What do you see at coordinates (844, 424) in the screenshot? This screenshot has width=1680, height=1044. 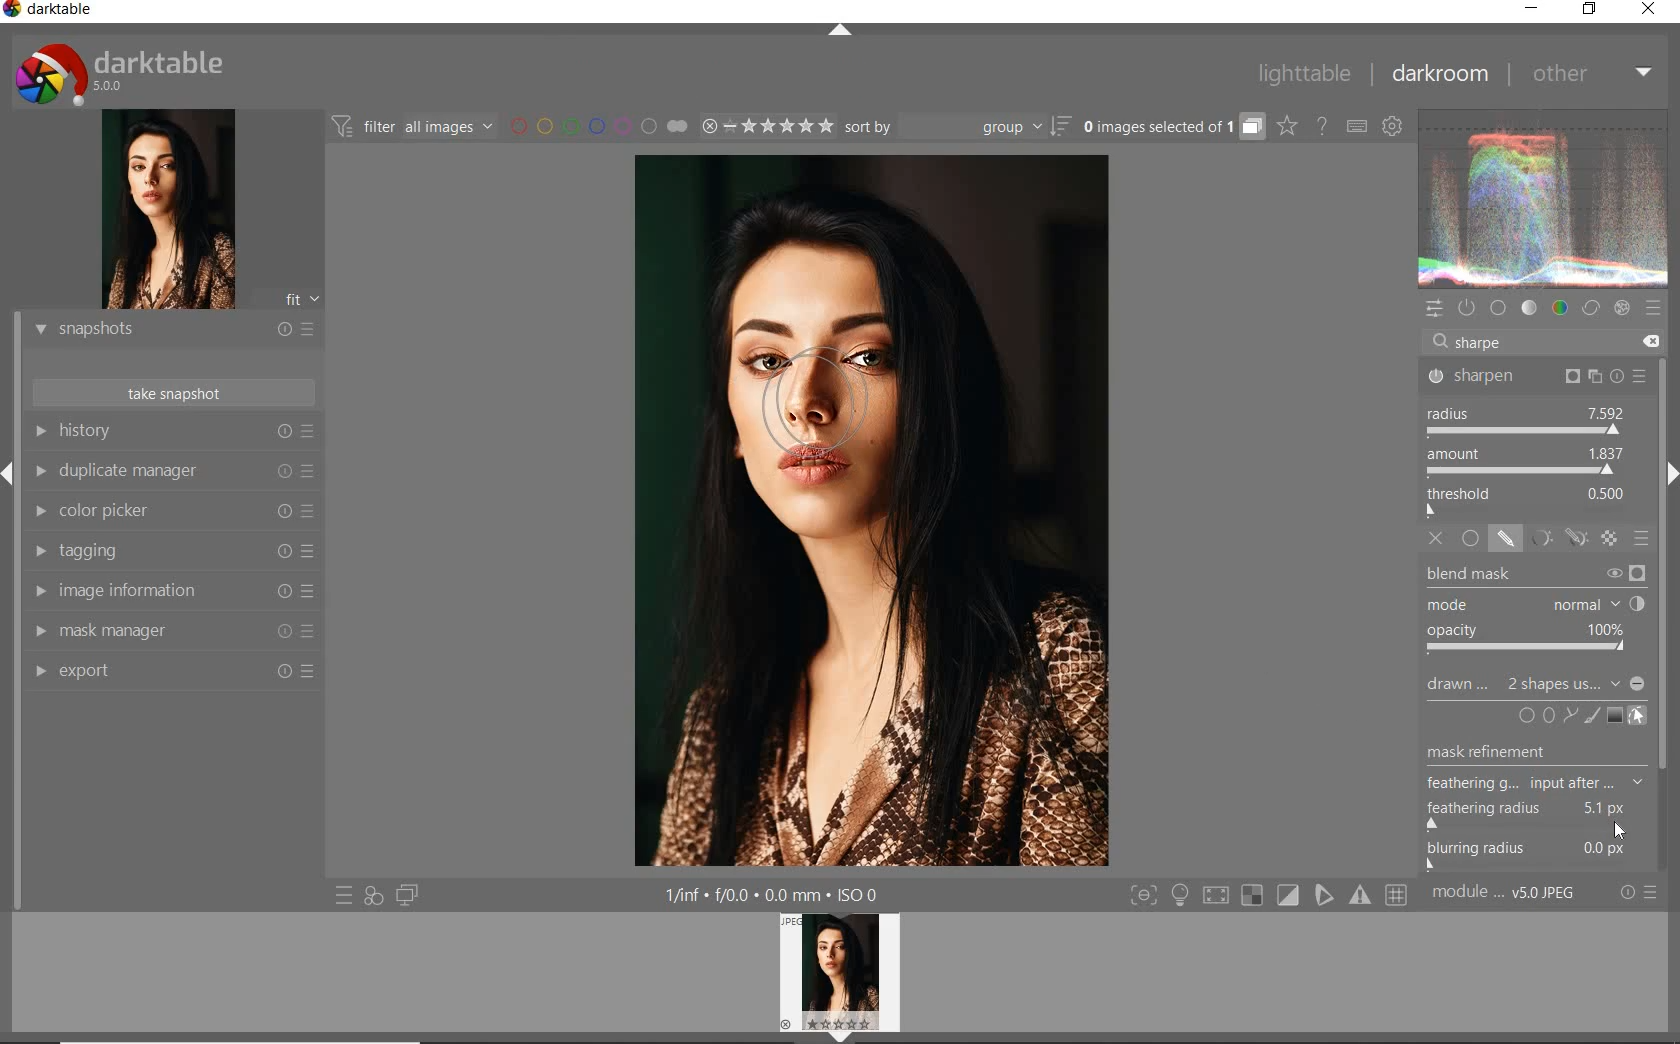 I see `DRAWN MASK` at bounding box center [844, 424].